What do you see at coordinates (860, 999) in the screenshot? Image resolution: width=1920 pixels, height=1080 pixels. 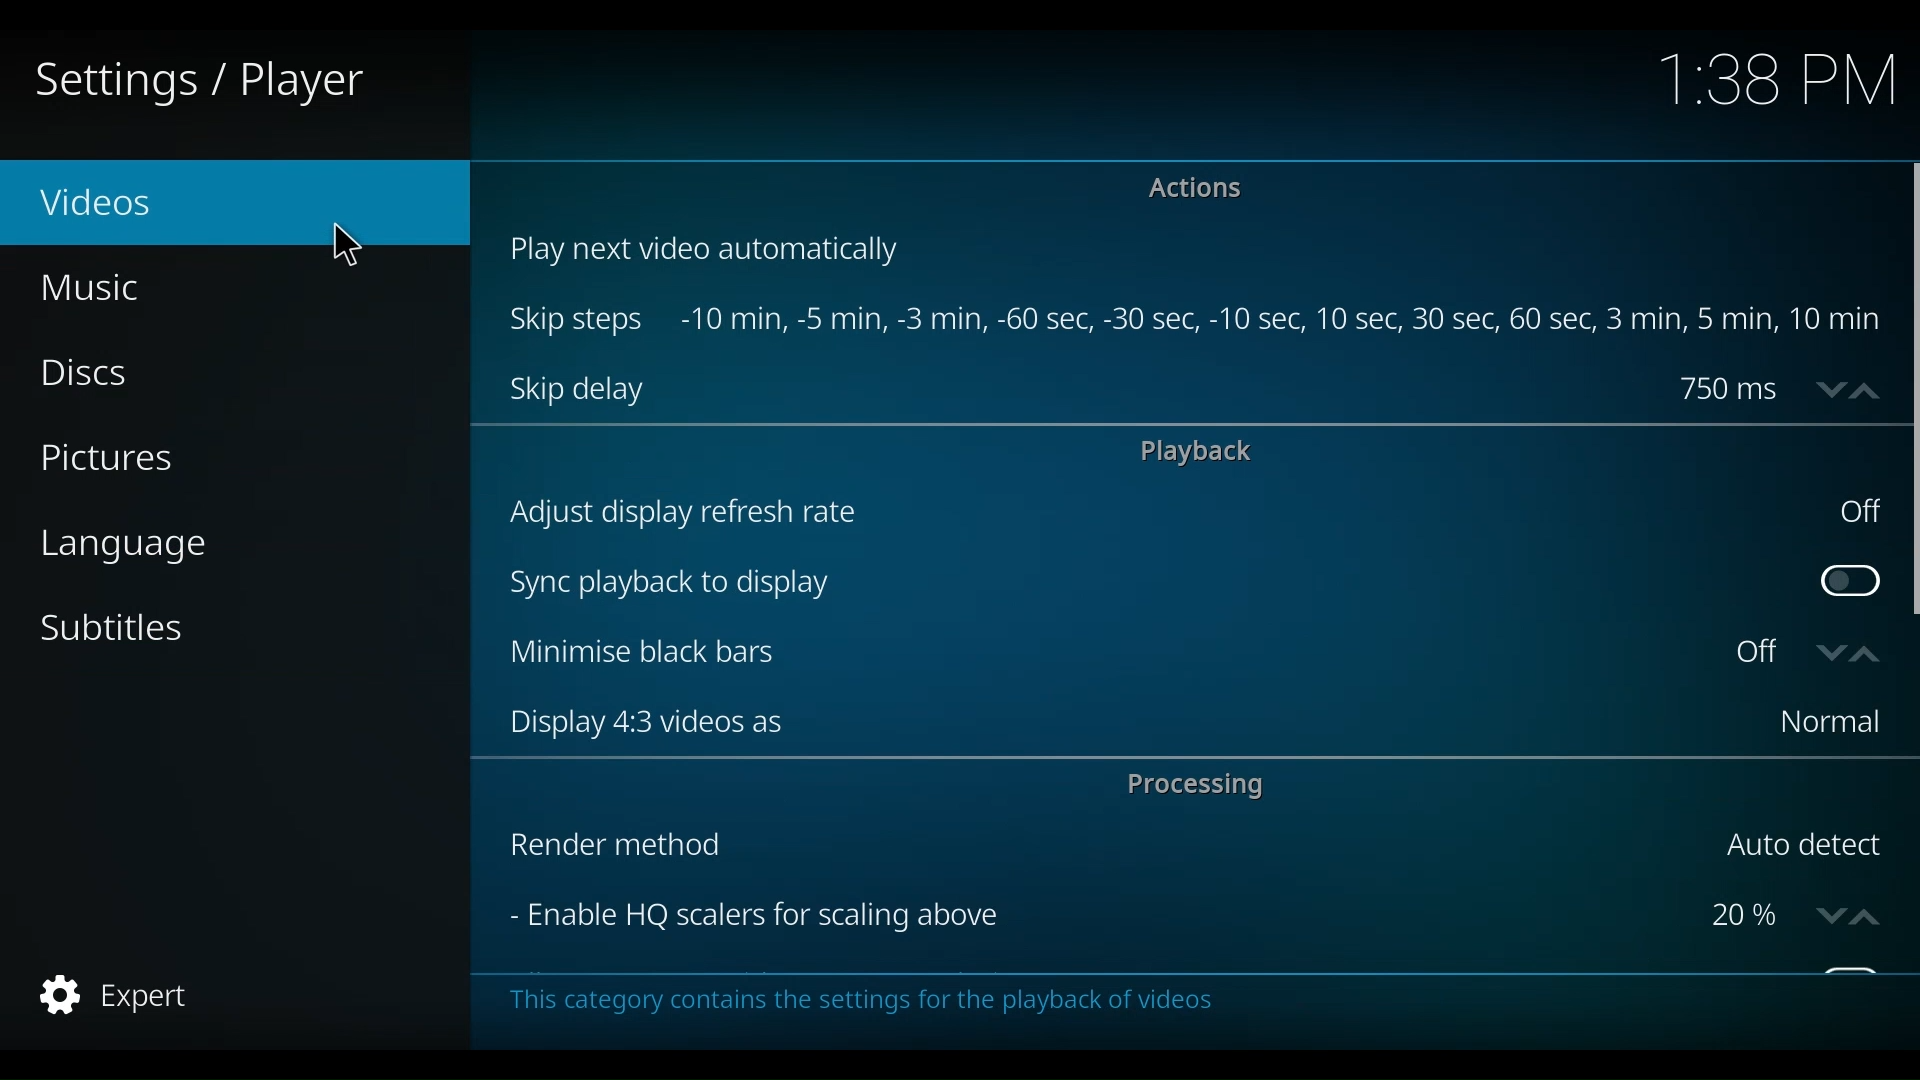 I see `This category contains` at bounding box center [860, 999].